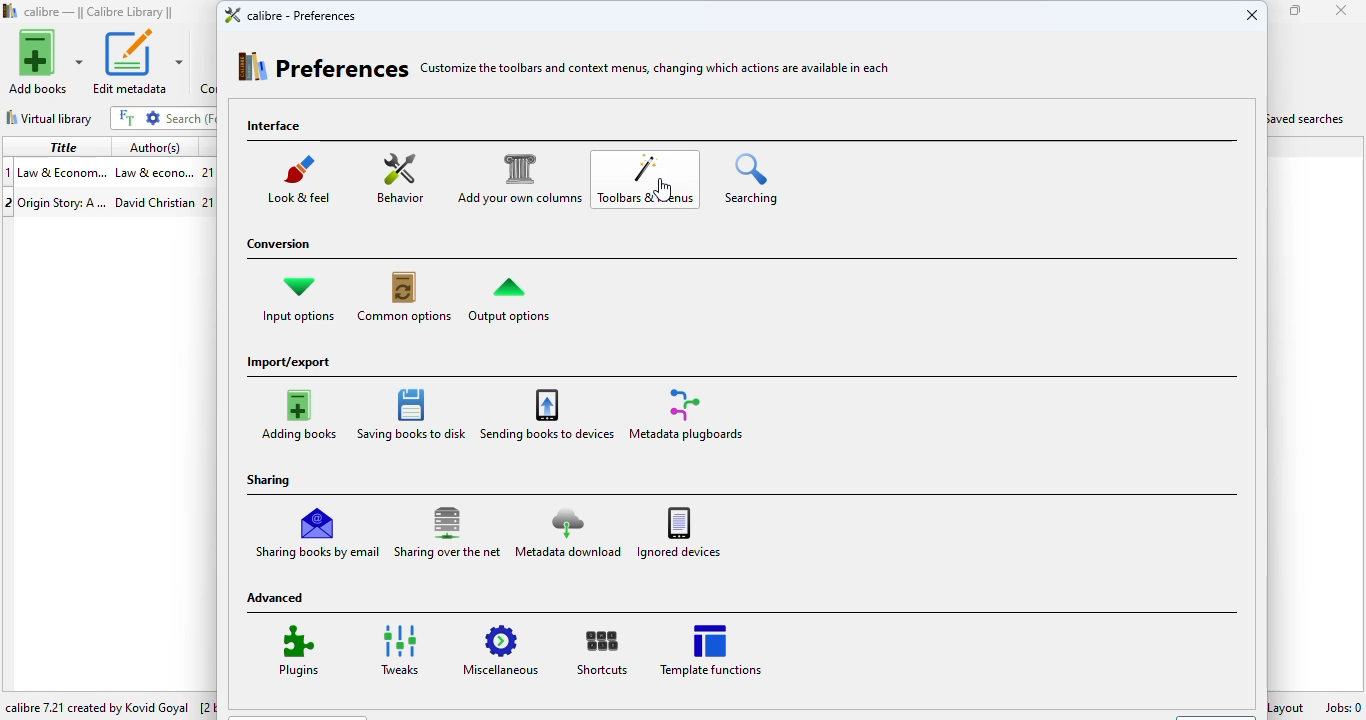 The width and height of the screenshot is (1366, 720). Describe the element at coordinates (49, 118) in the screenshot. I see `virtual library` at that location.